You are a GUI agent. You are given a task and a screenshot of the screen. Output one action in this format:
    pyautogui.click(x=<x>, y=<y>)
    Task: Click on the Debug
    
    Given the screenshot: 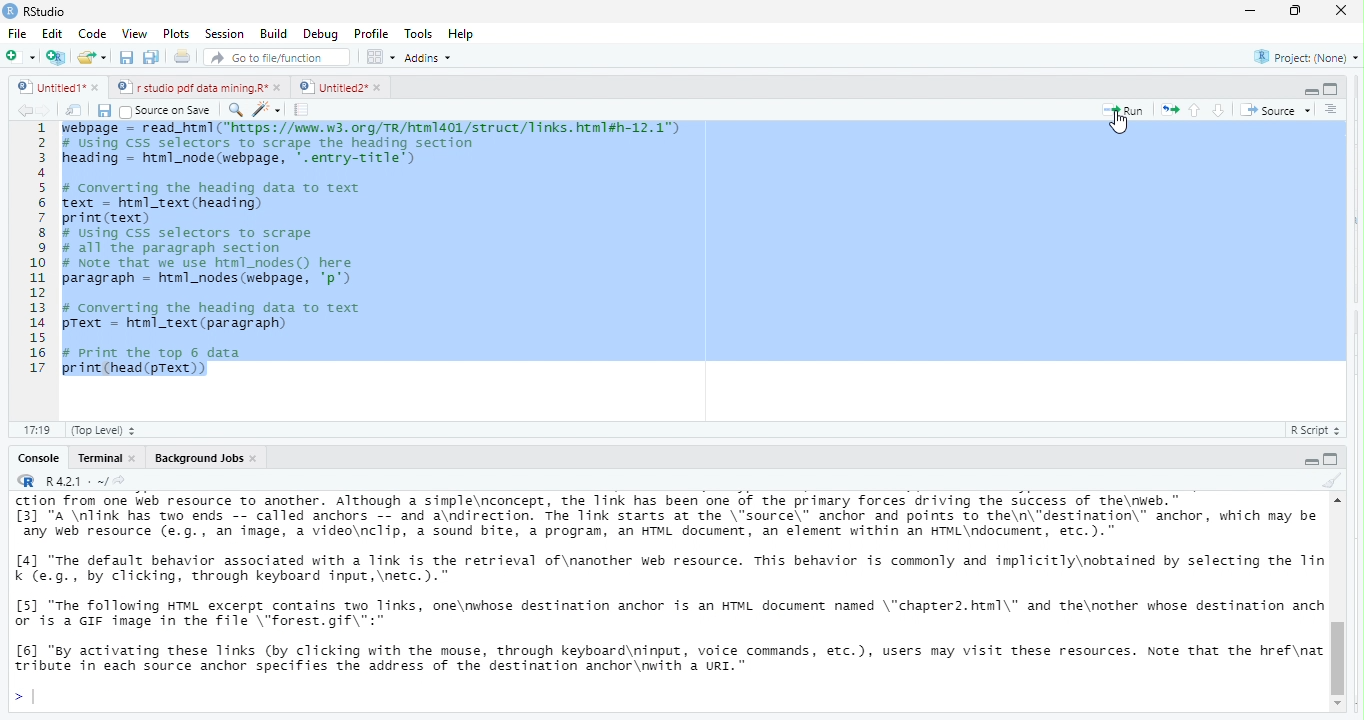 What is the action you would take?
    pyautogui.click(x=321, y=35)
    